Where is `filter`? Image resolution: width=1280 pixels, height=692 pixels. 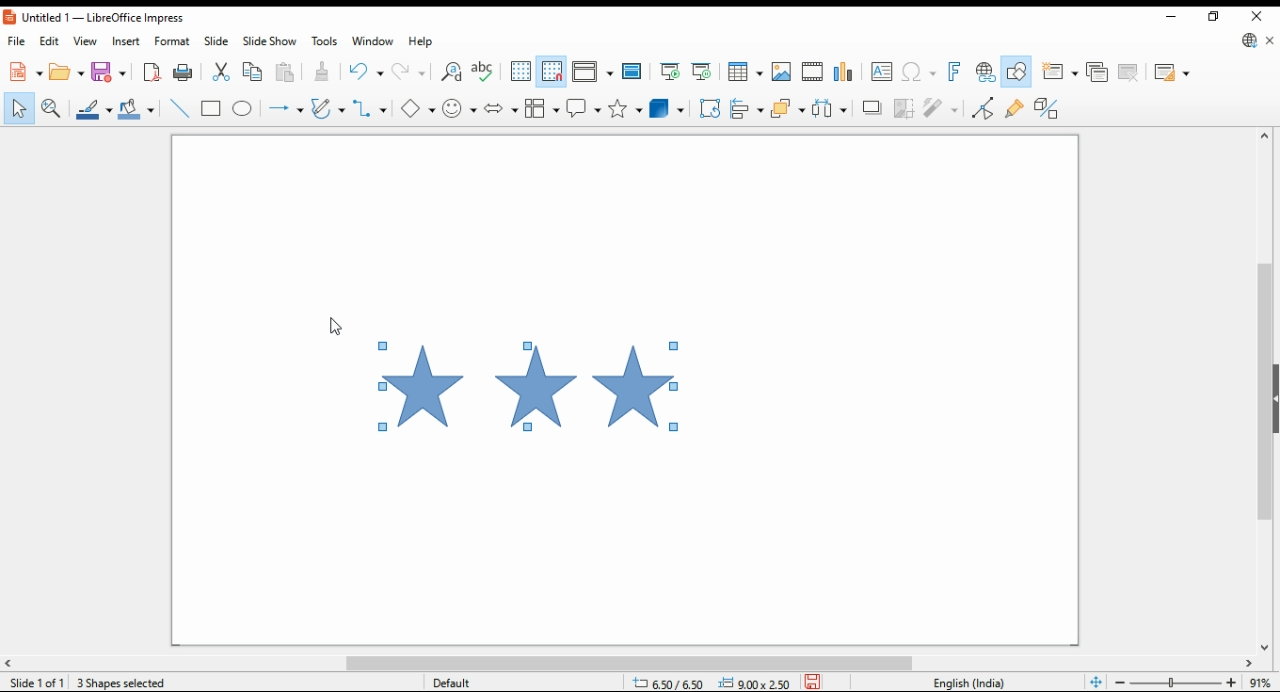
filter is located at coordinates (942, 107).